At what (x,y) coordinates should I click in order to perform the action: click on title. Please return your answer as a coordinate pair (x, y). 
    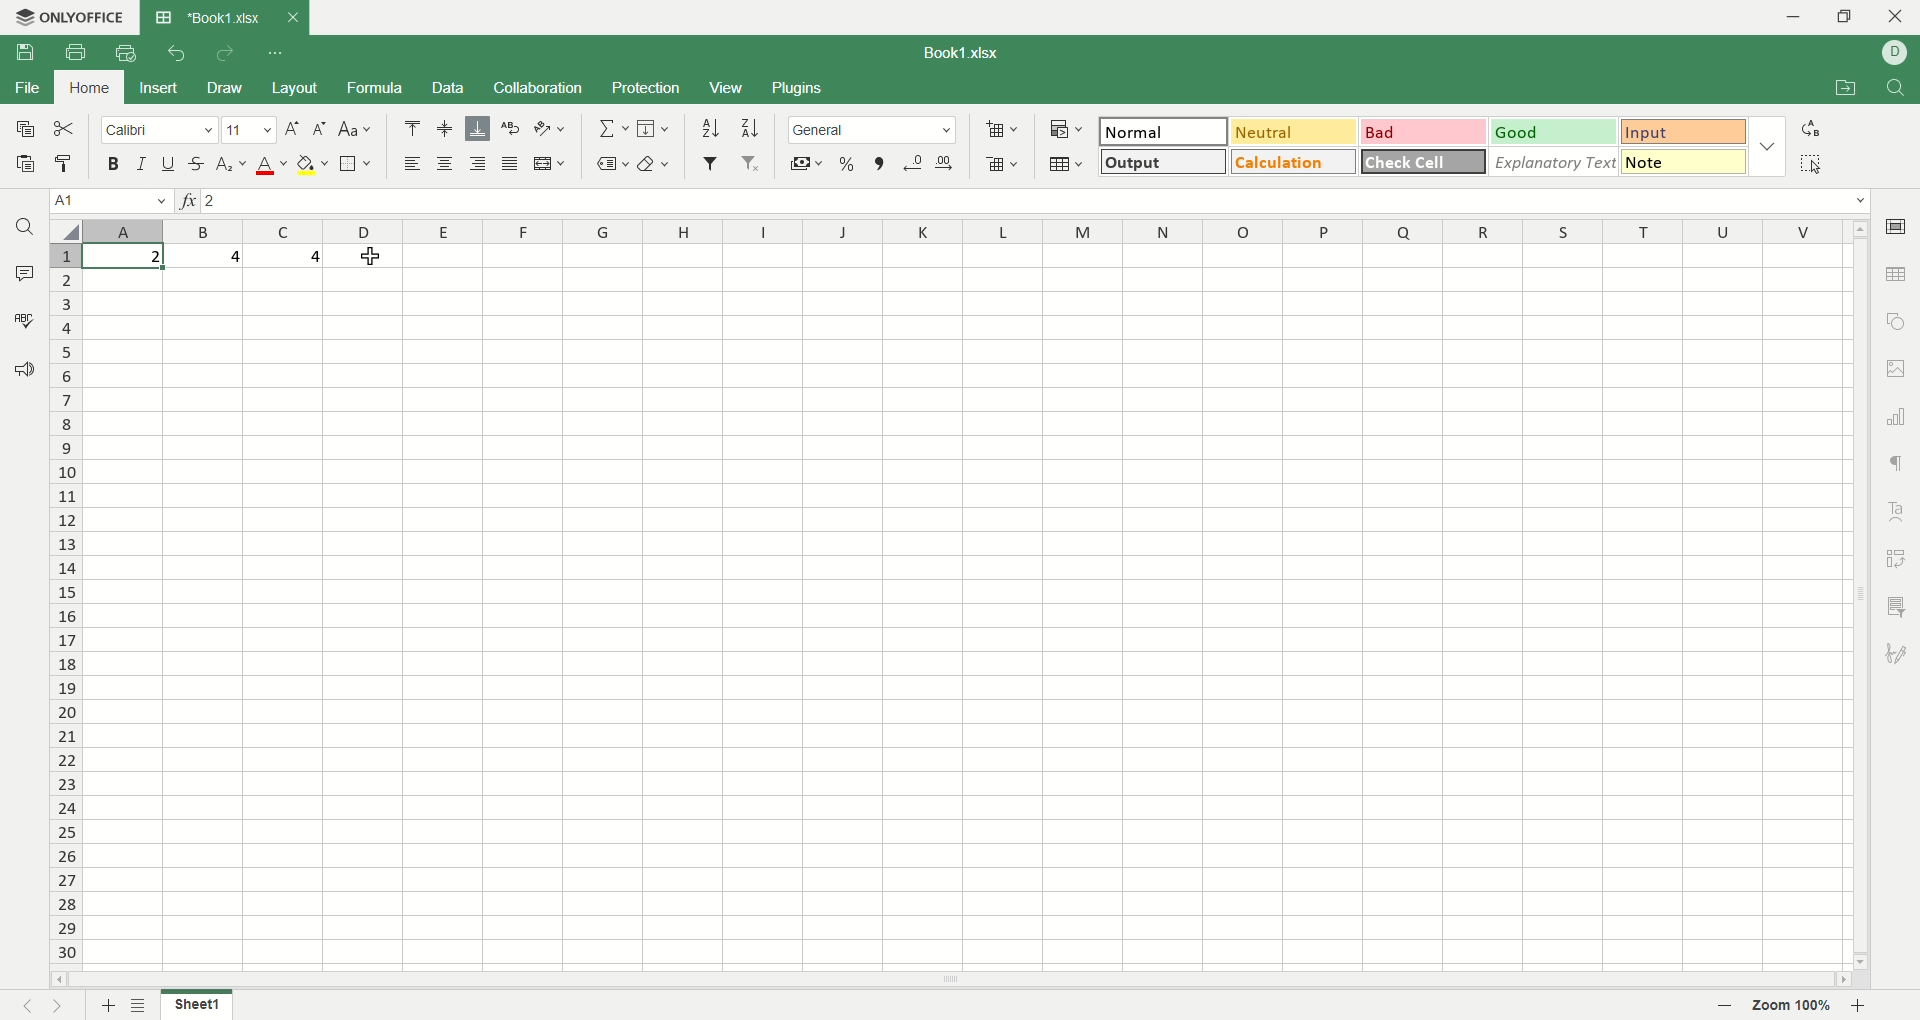
    Looking at the image, I should click on (221, 17).